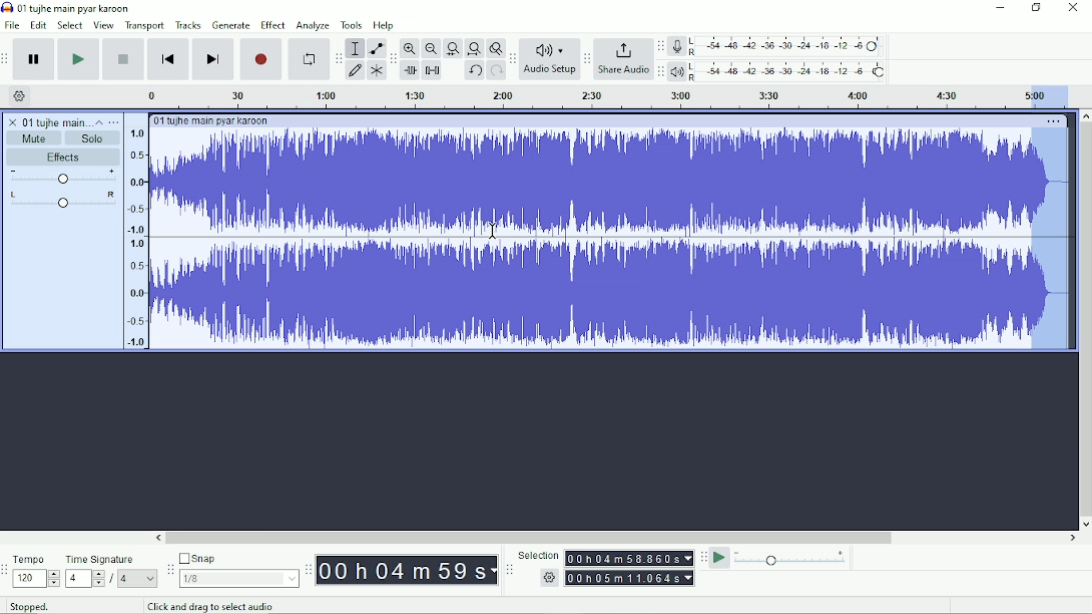 The image size is (1092, 614). I want to click on Vertical scrollbar, so click(1085, 320).